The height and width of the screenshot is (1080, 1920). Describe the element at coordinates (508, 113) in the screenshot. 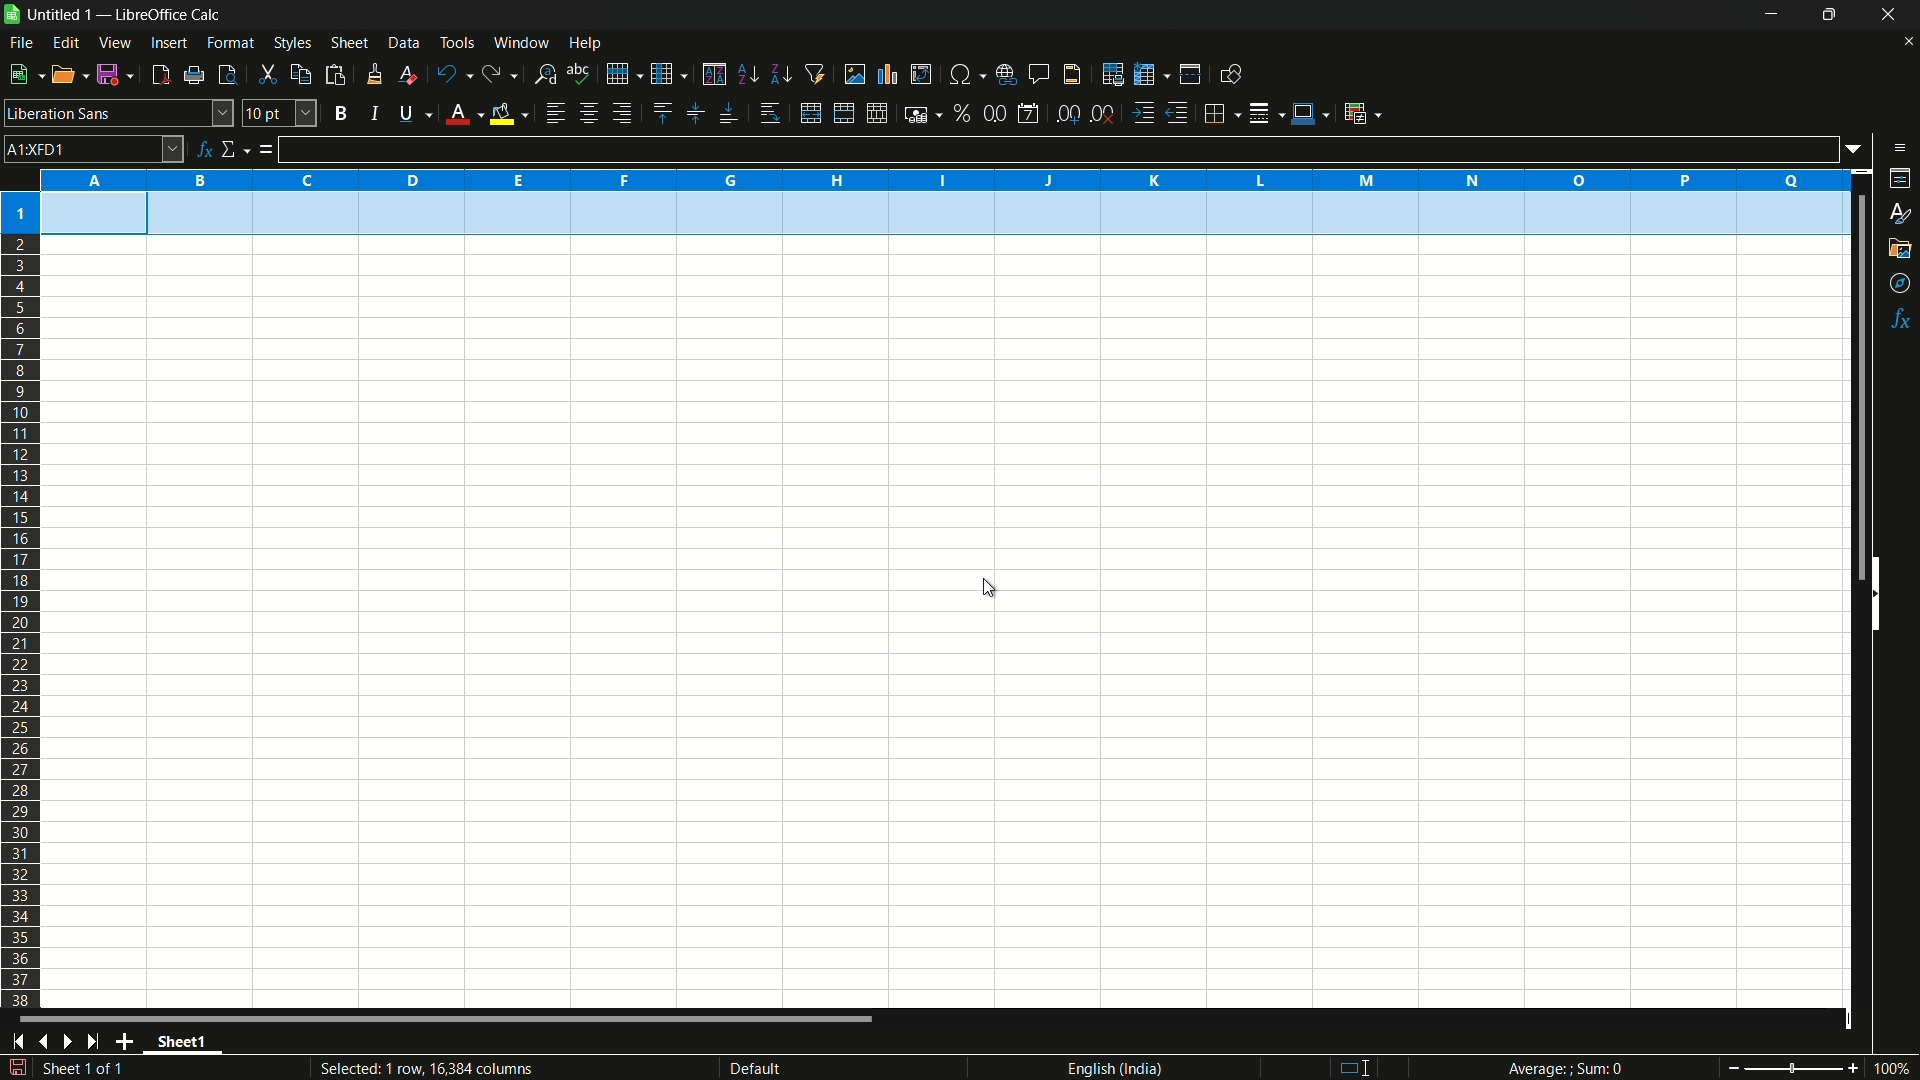

I see `background fill` at that location.